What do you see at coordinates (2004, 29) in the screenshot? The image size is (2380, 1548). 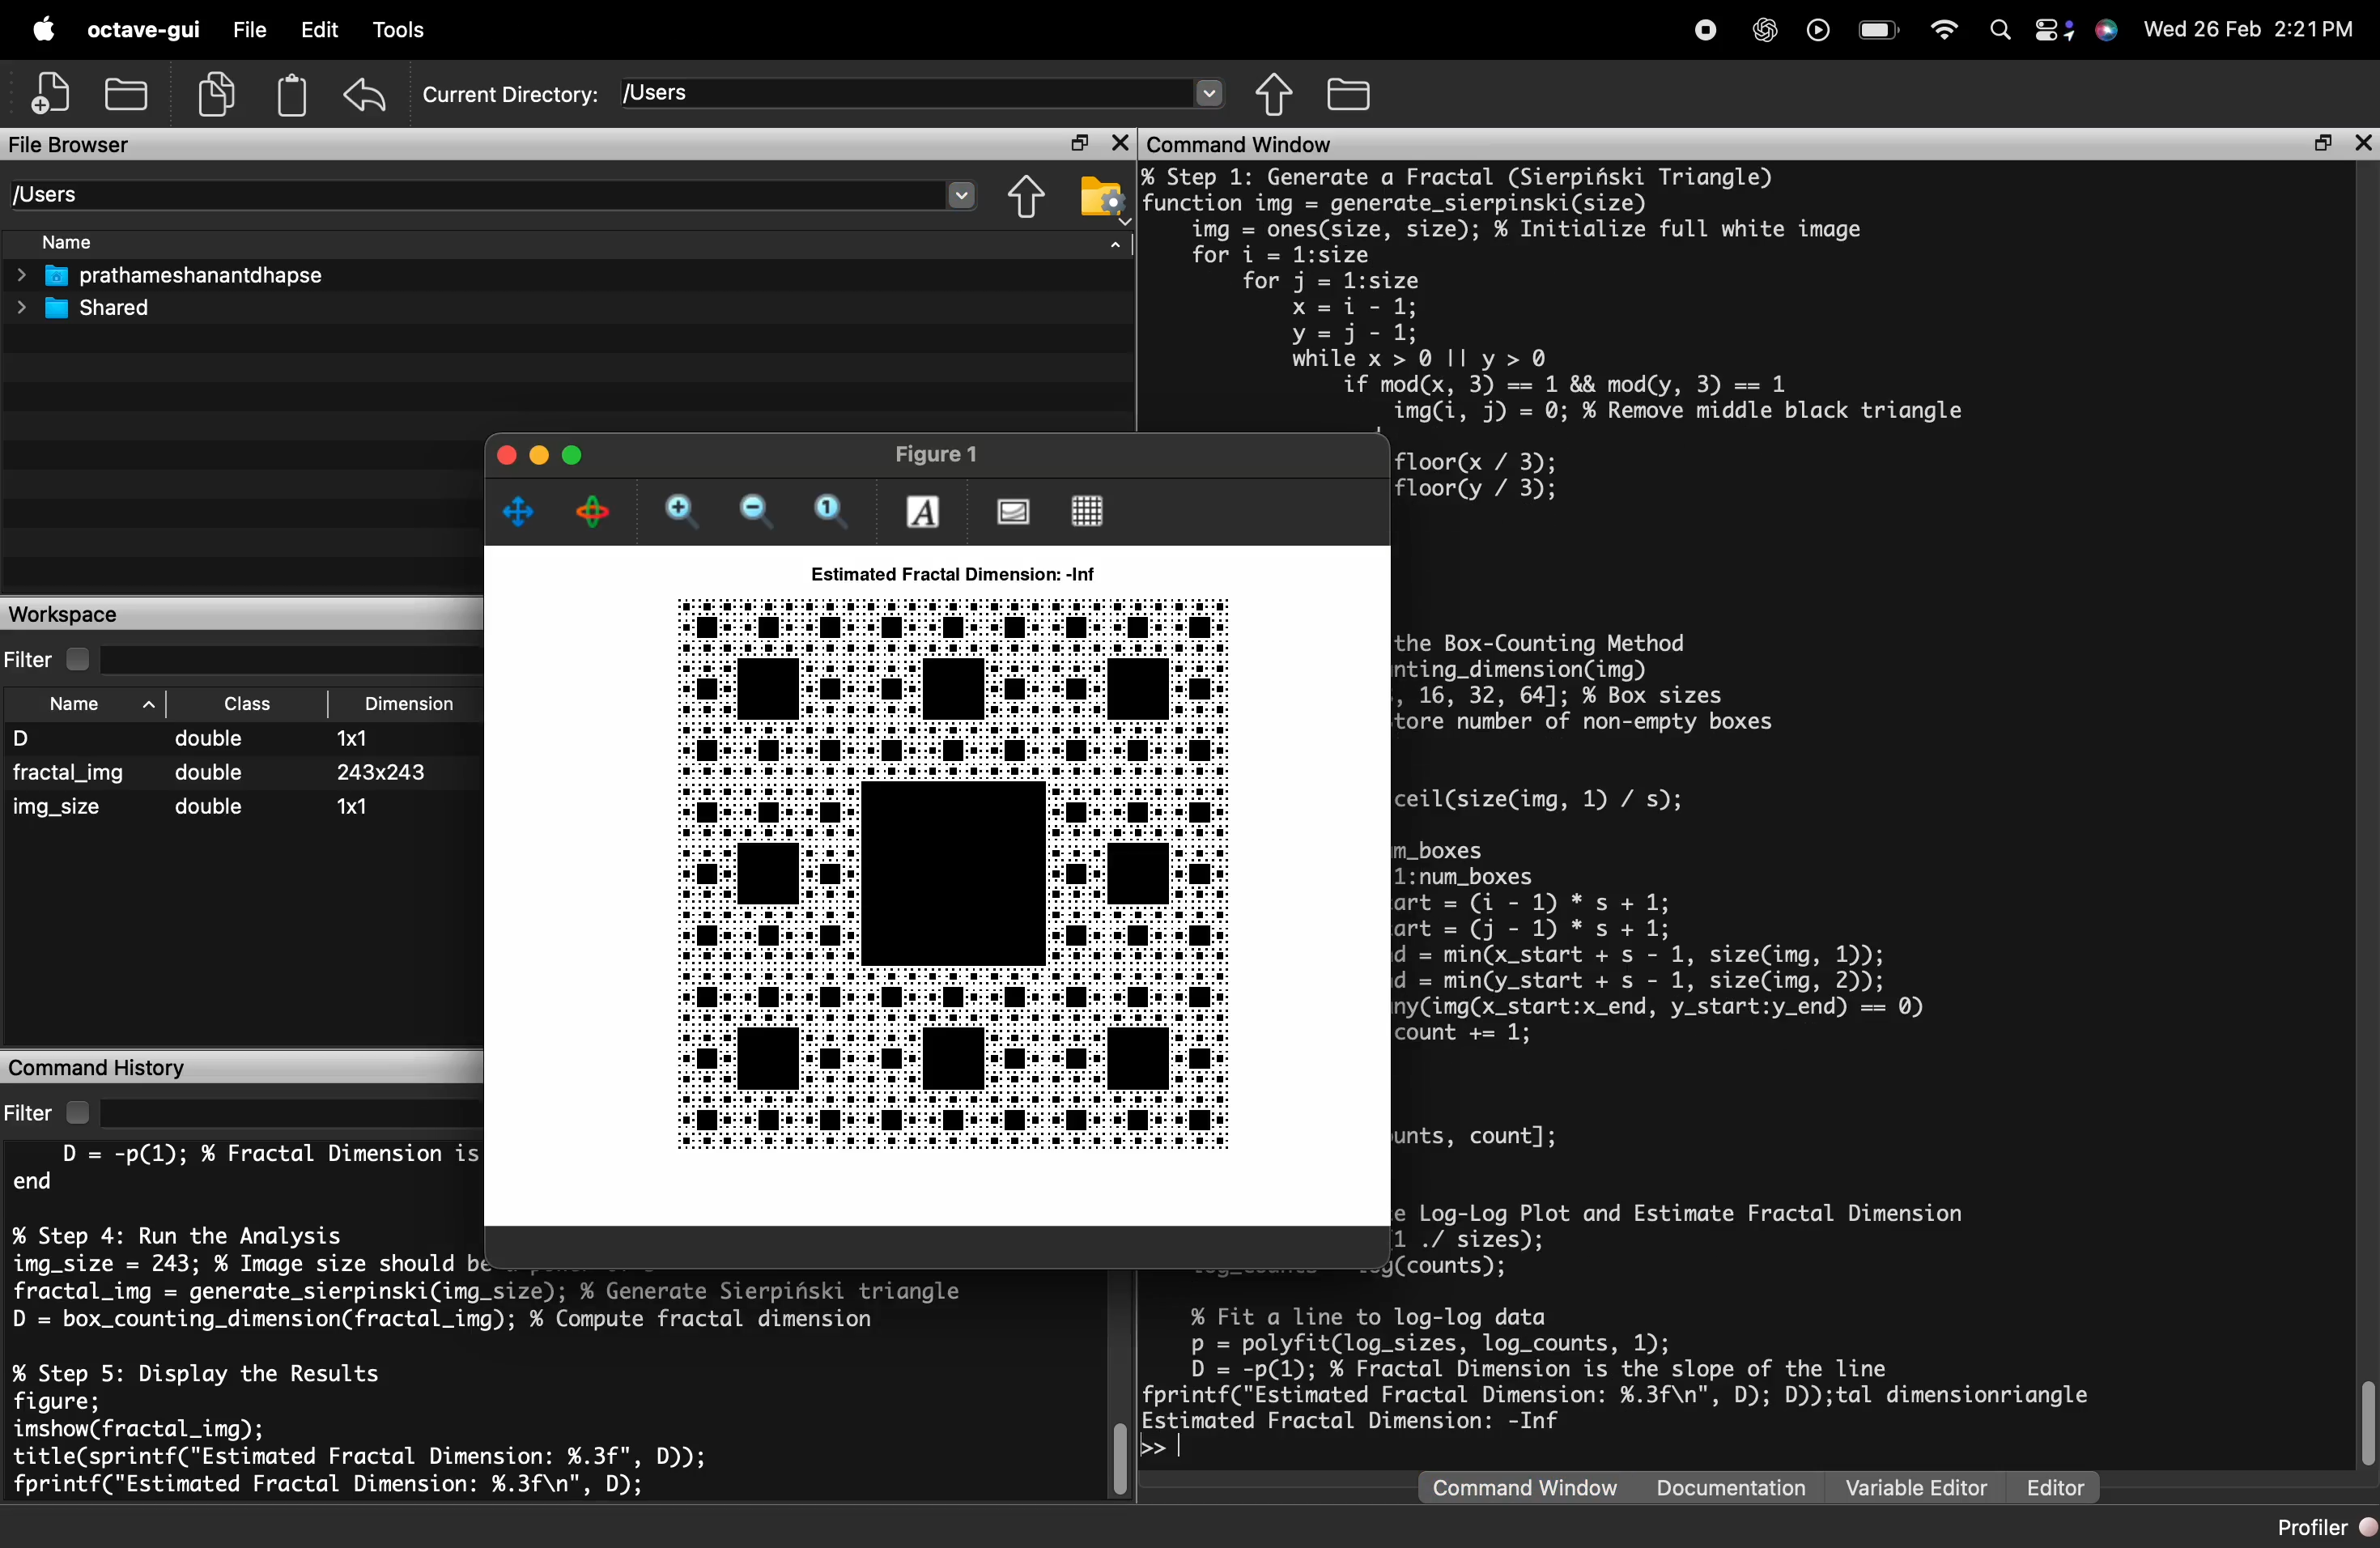 I see `search` at bounding box center [2004, 29].